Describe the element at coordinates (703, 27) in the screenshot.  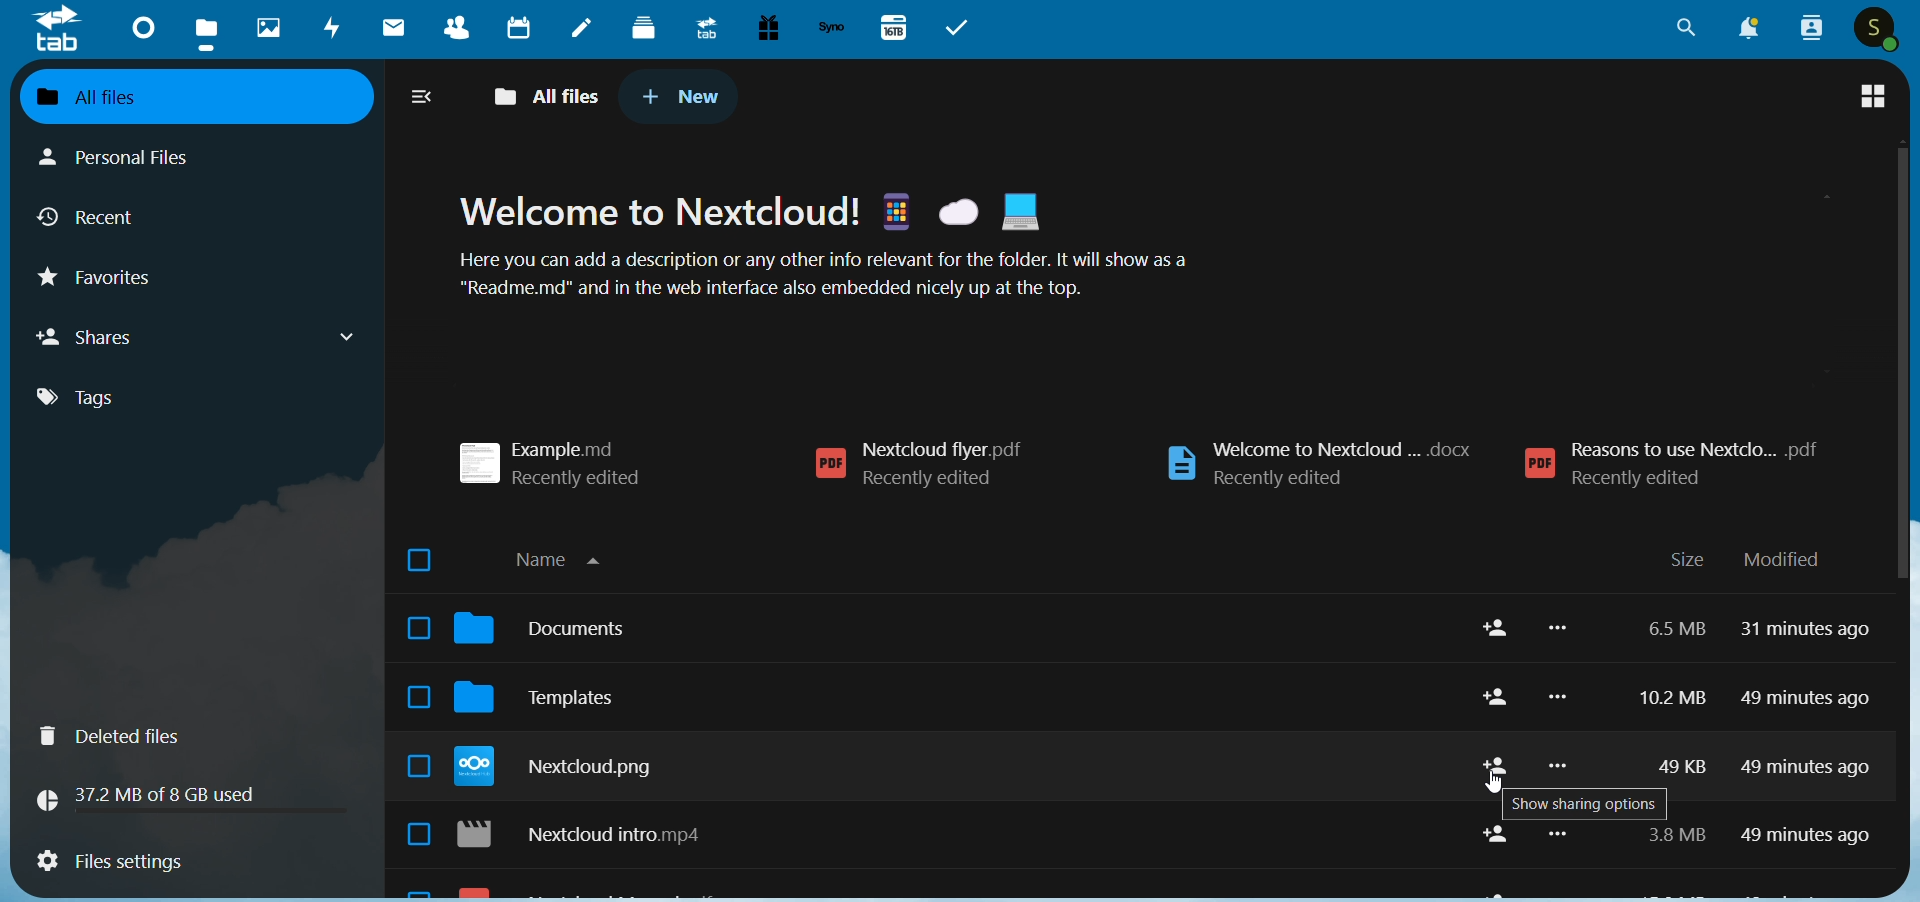
I see `upgrade` at that location.